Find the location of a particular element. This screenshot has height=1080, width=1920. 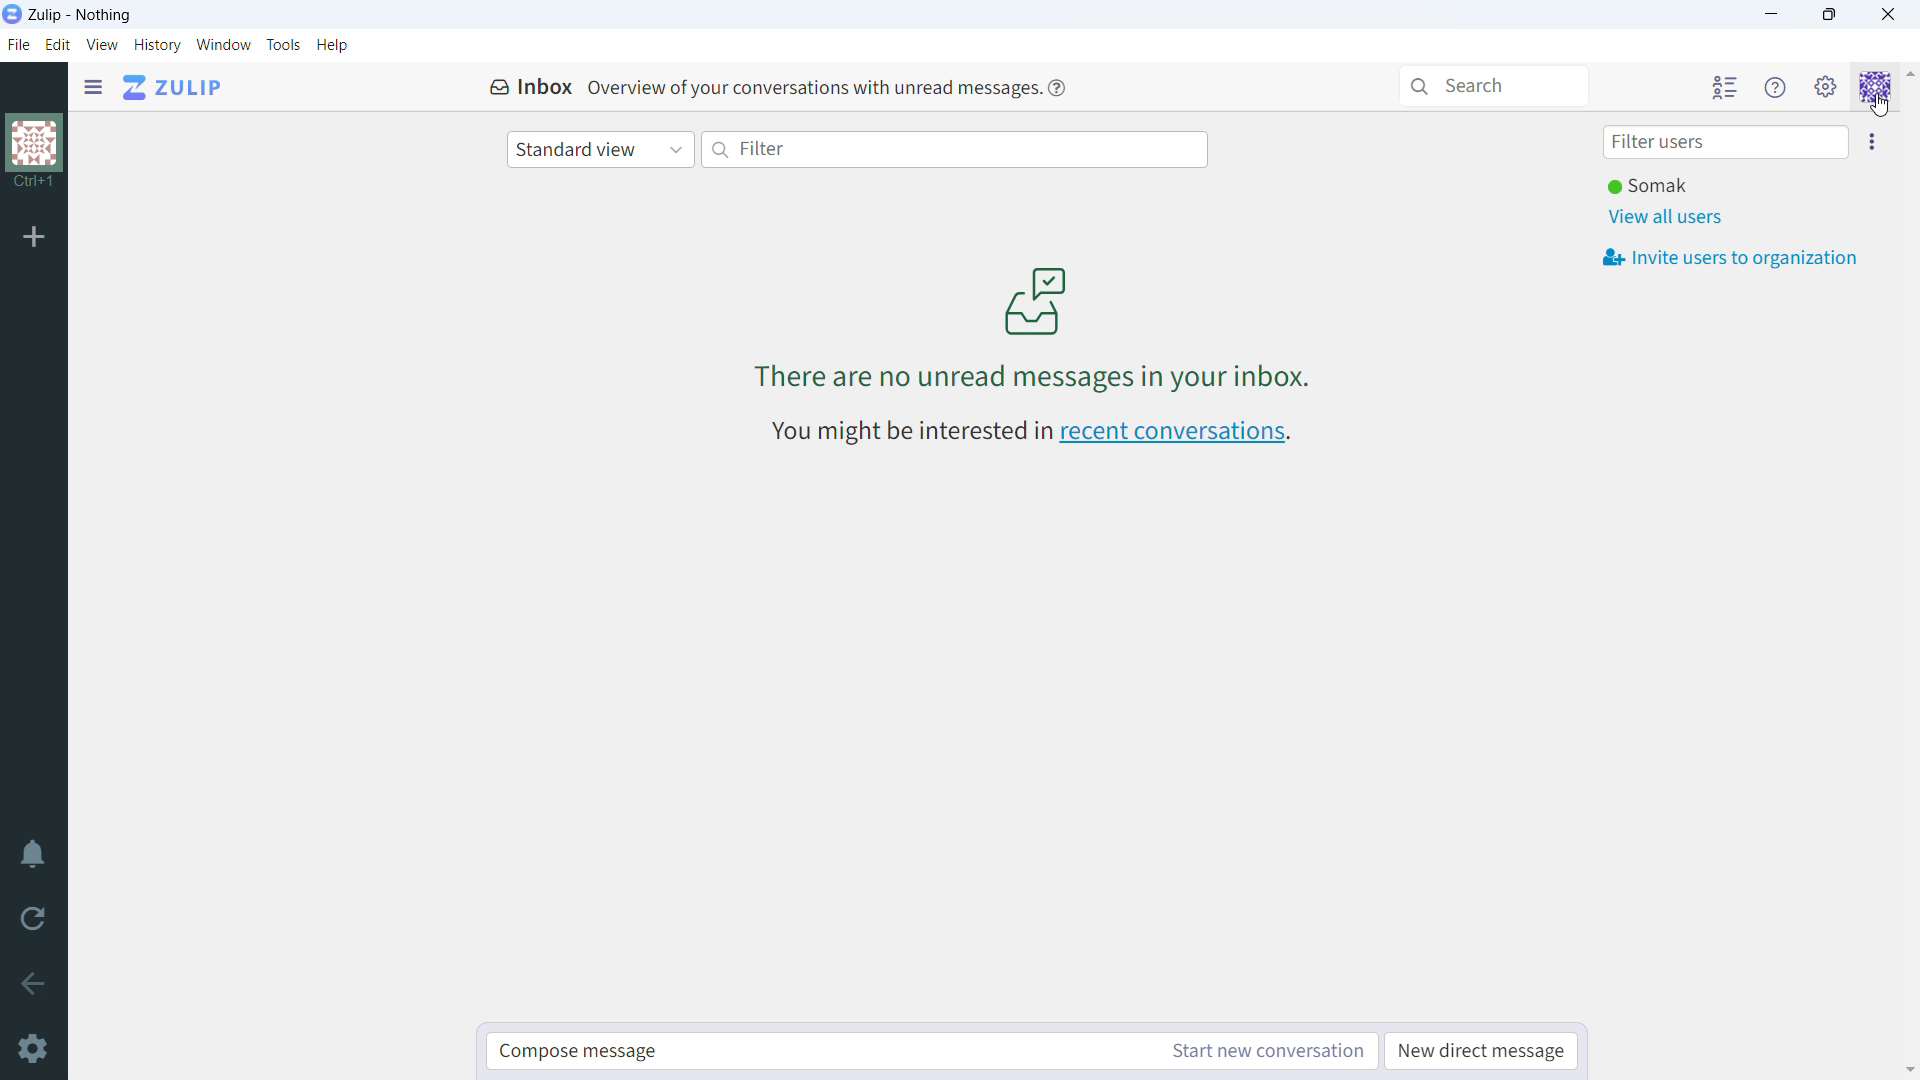

window is located at coordinates (224, 45).